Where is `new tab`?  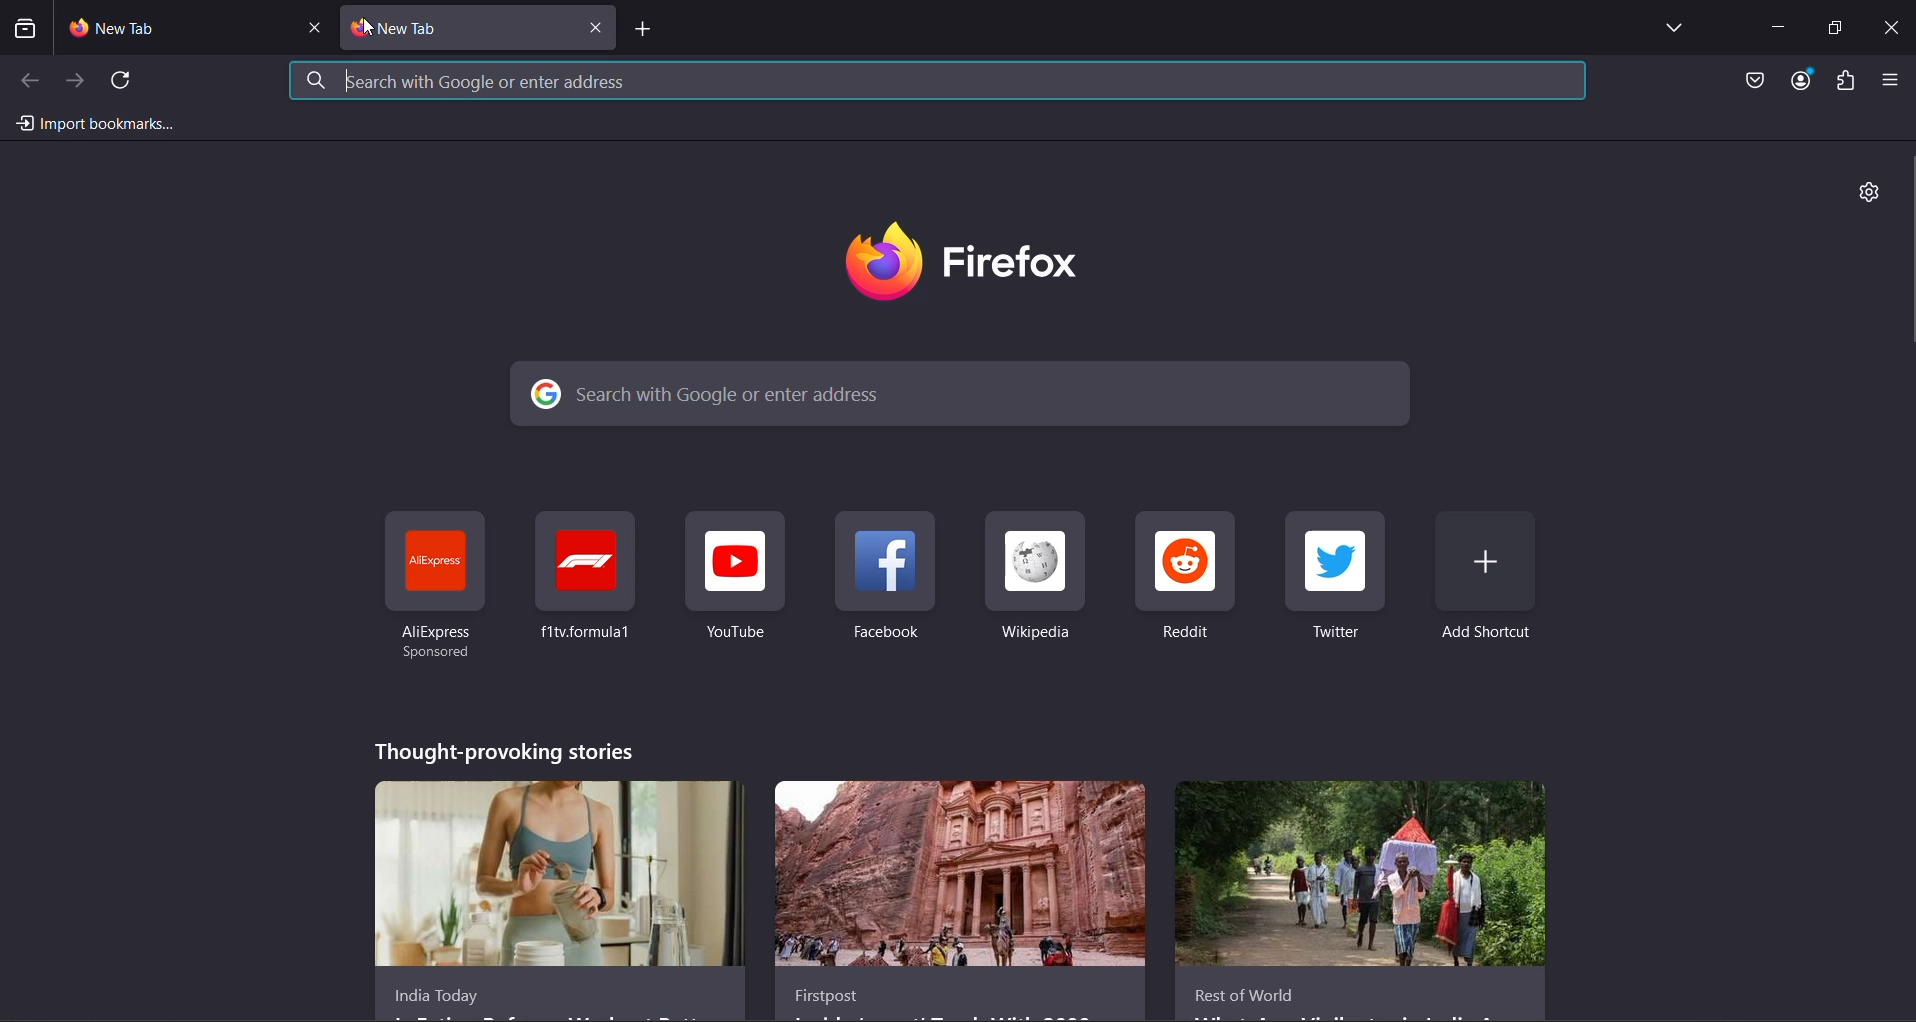
new tab is located at coordinates (177, 29).